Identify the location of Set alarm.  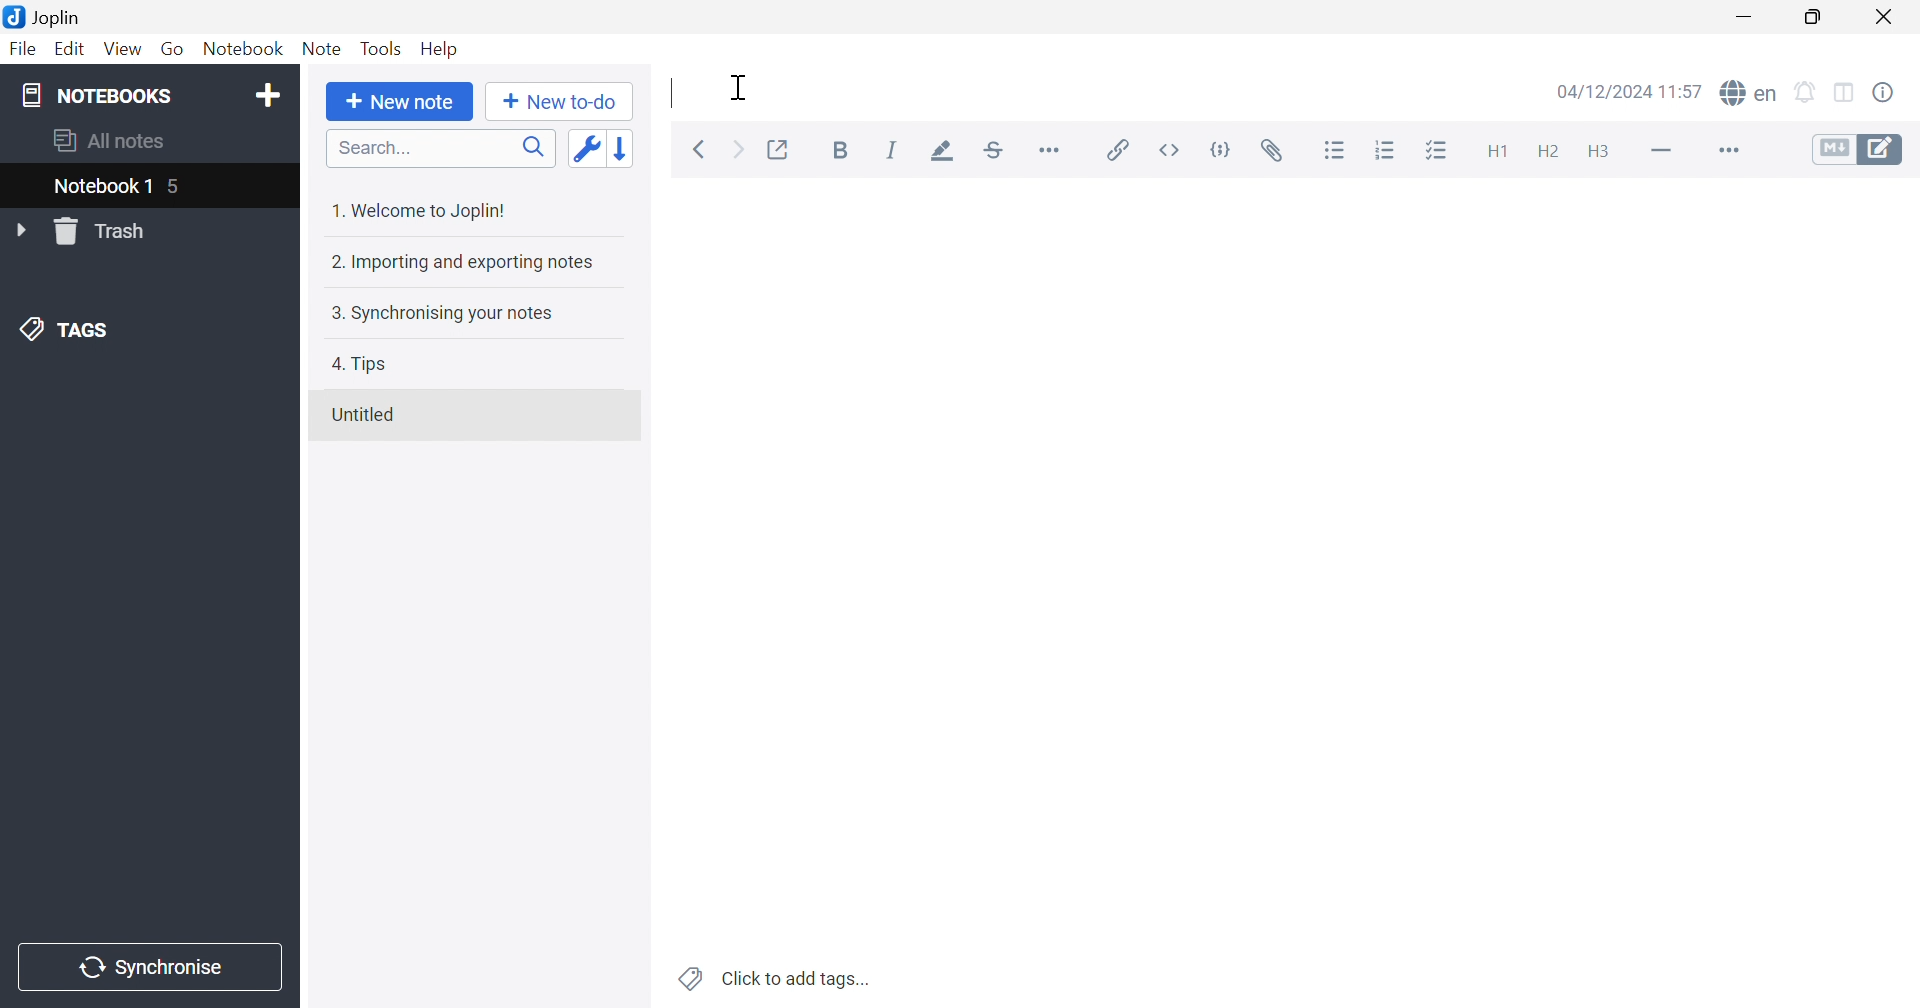
(1805, 92).